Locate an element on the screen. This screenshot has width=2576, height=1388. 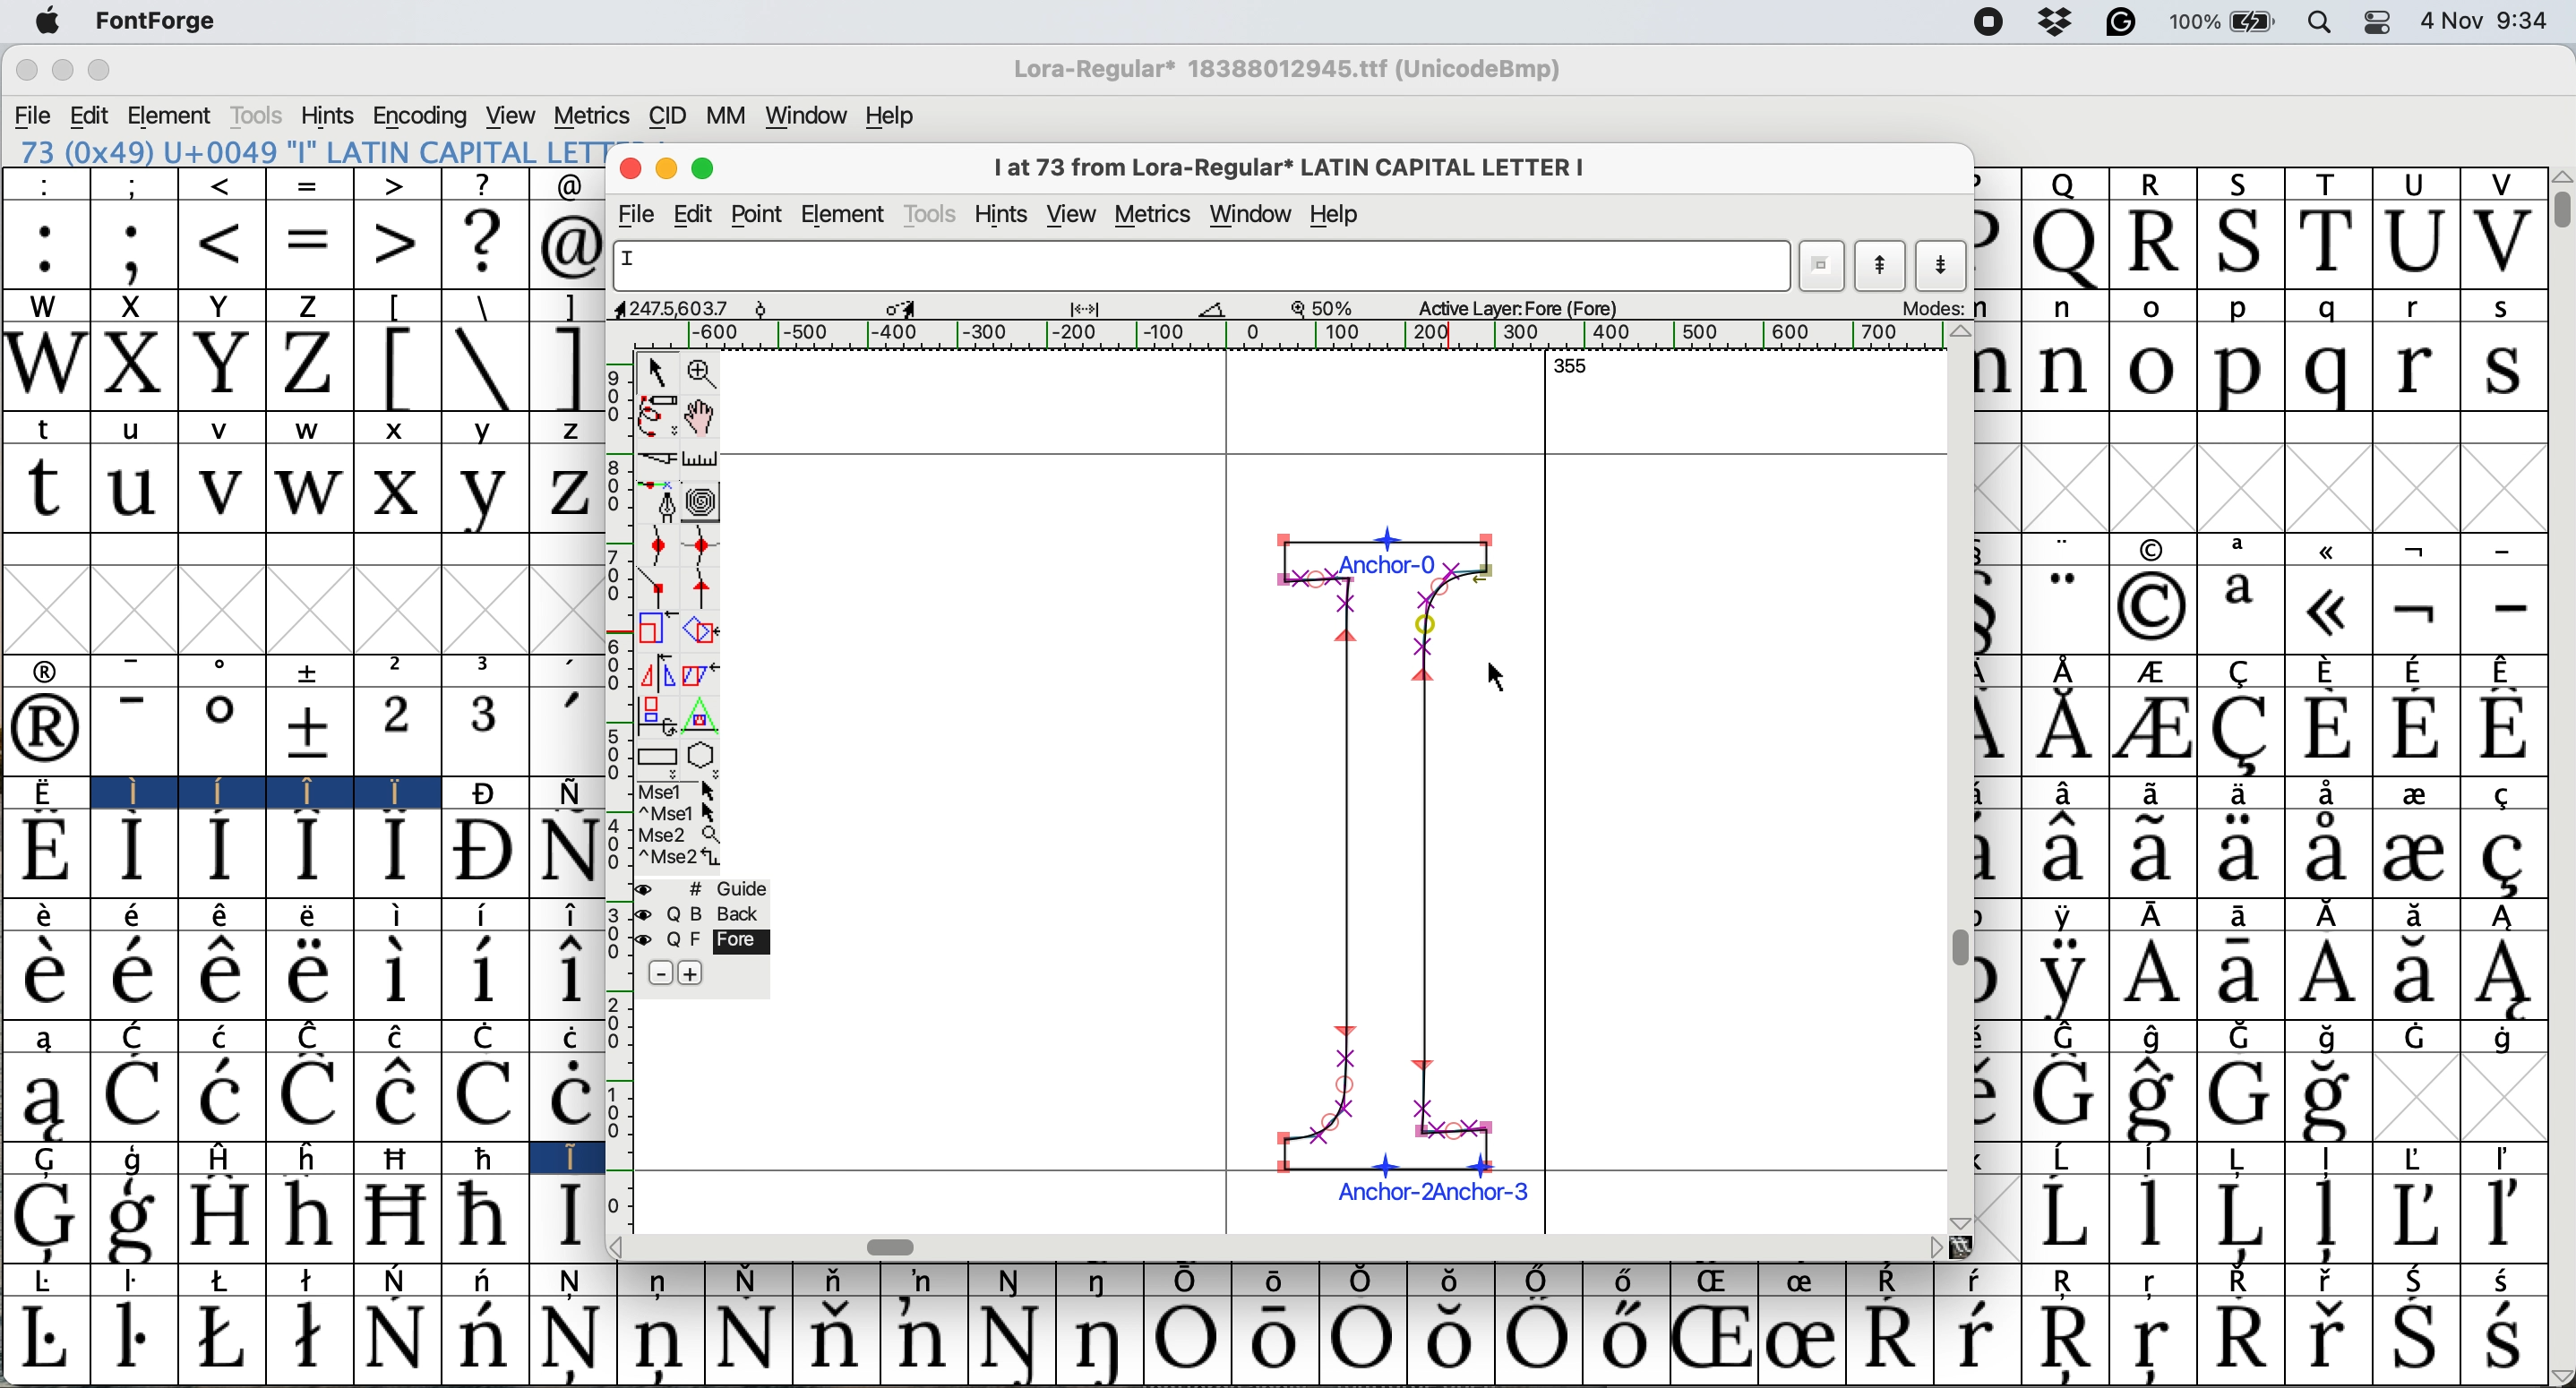
window is located at coordinates (1253, 214).